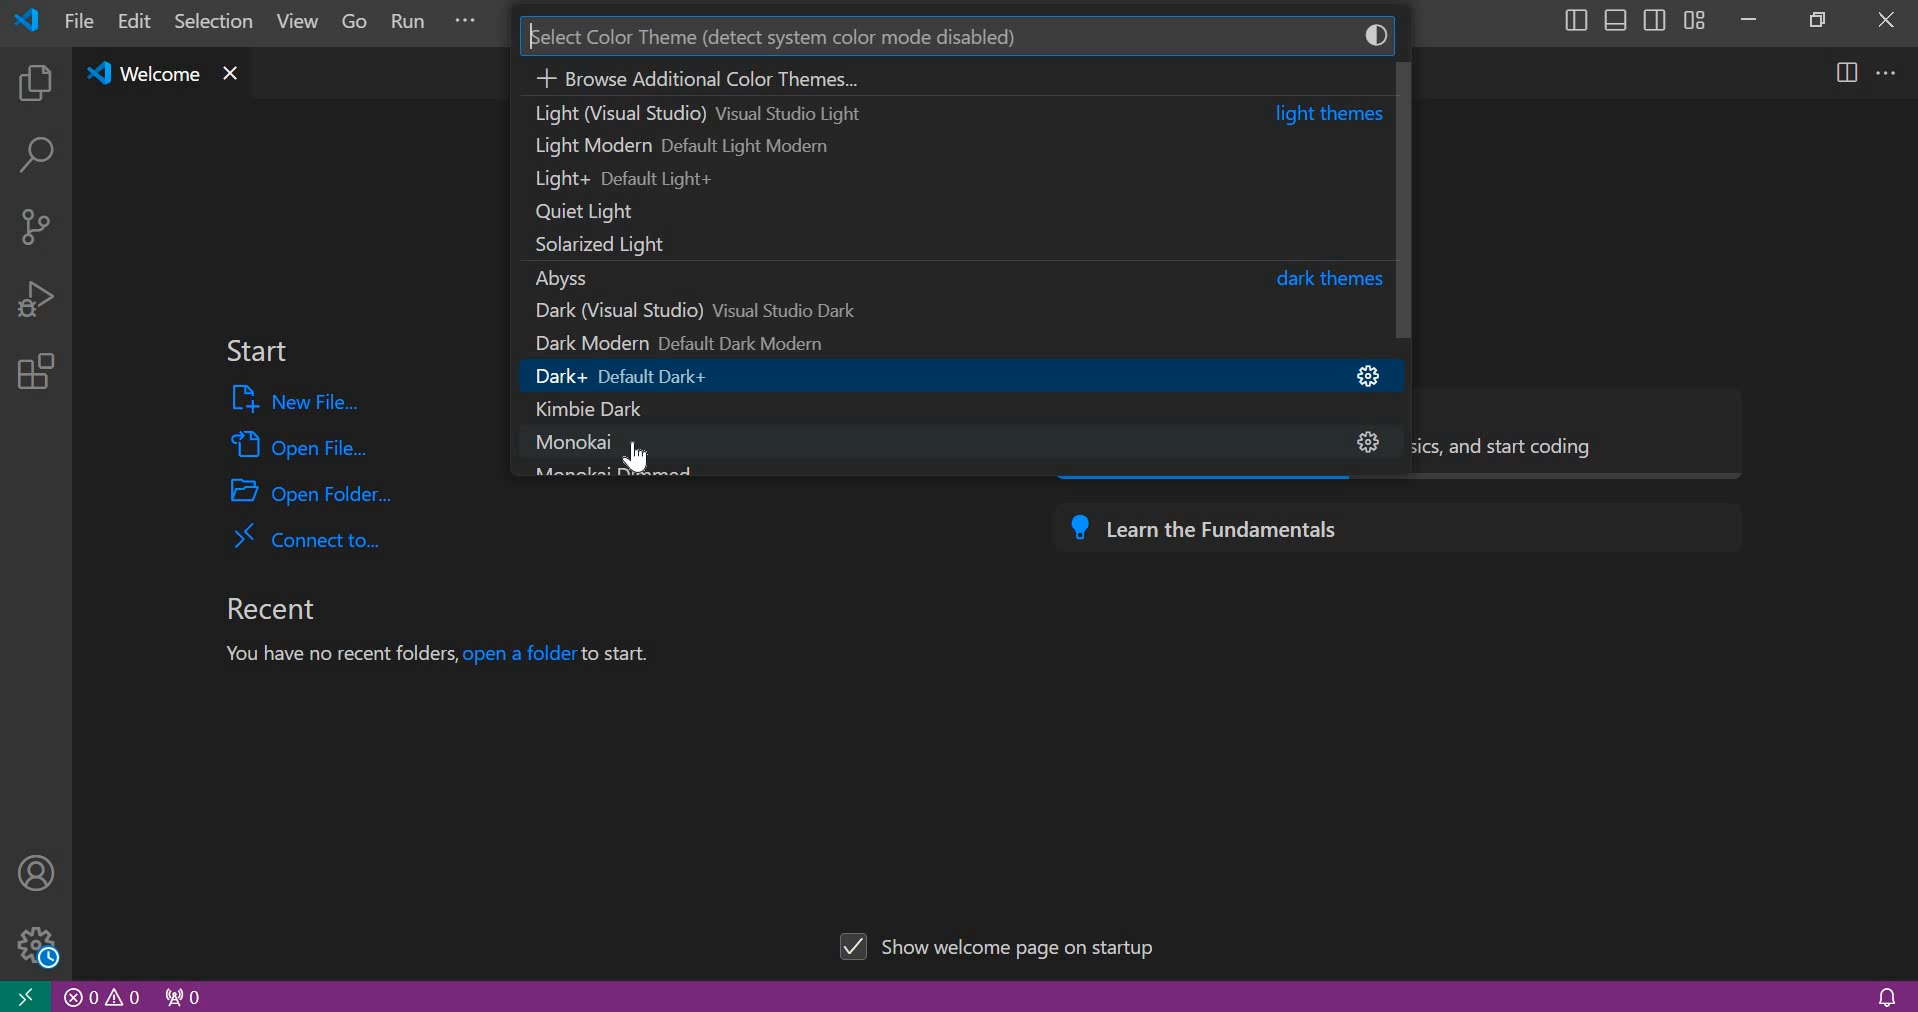  What do you see at coordinates (32, 944) in the screenshot?
I see `manage` at bounding box center [32, 944].